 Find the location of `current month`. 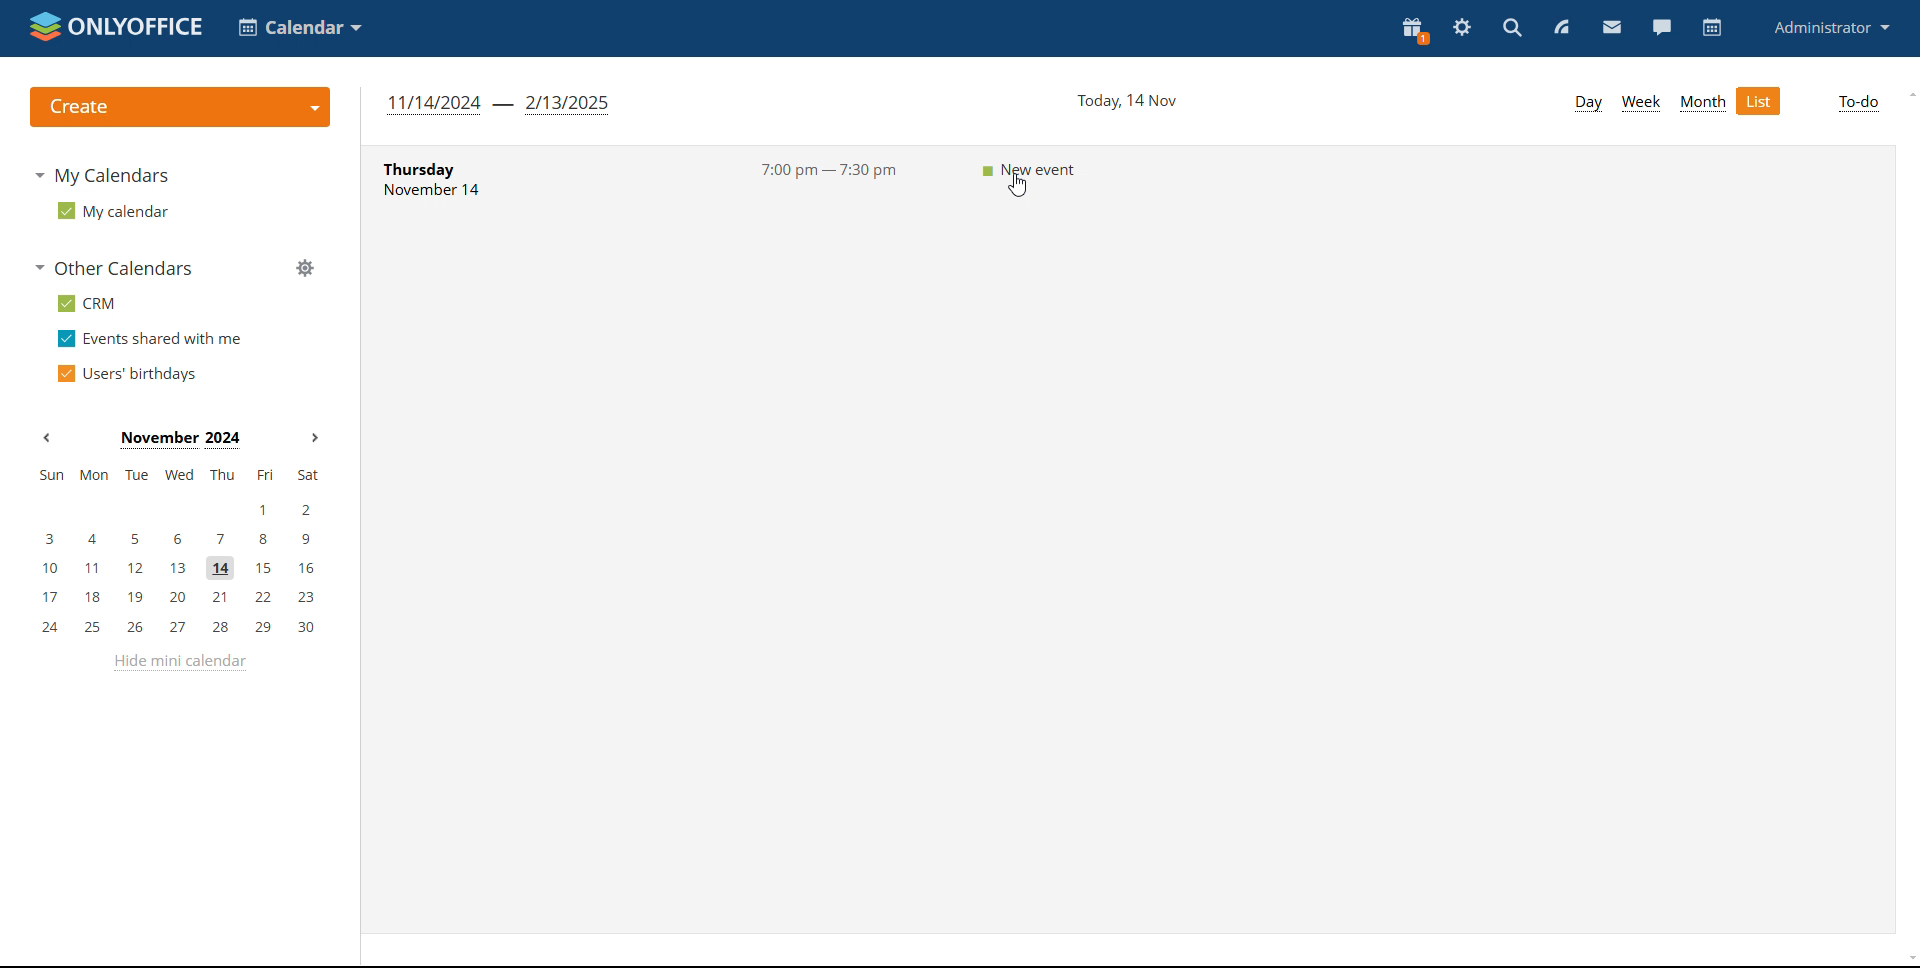

current month is located at coordinates (178, 439).